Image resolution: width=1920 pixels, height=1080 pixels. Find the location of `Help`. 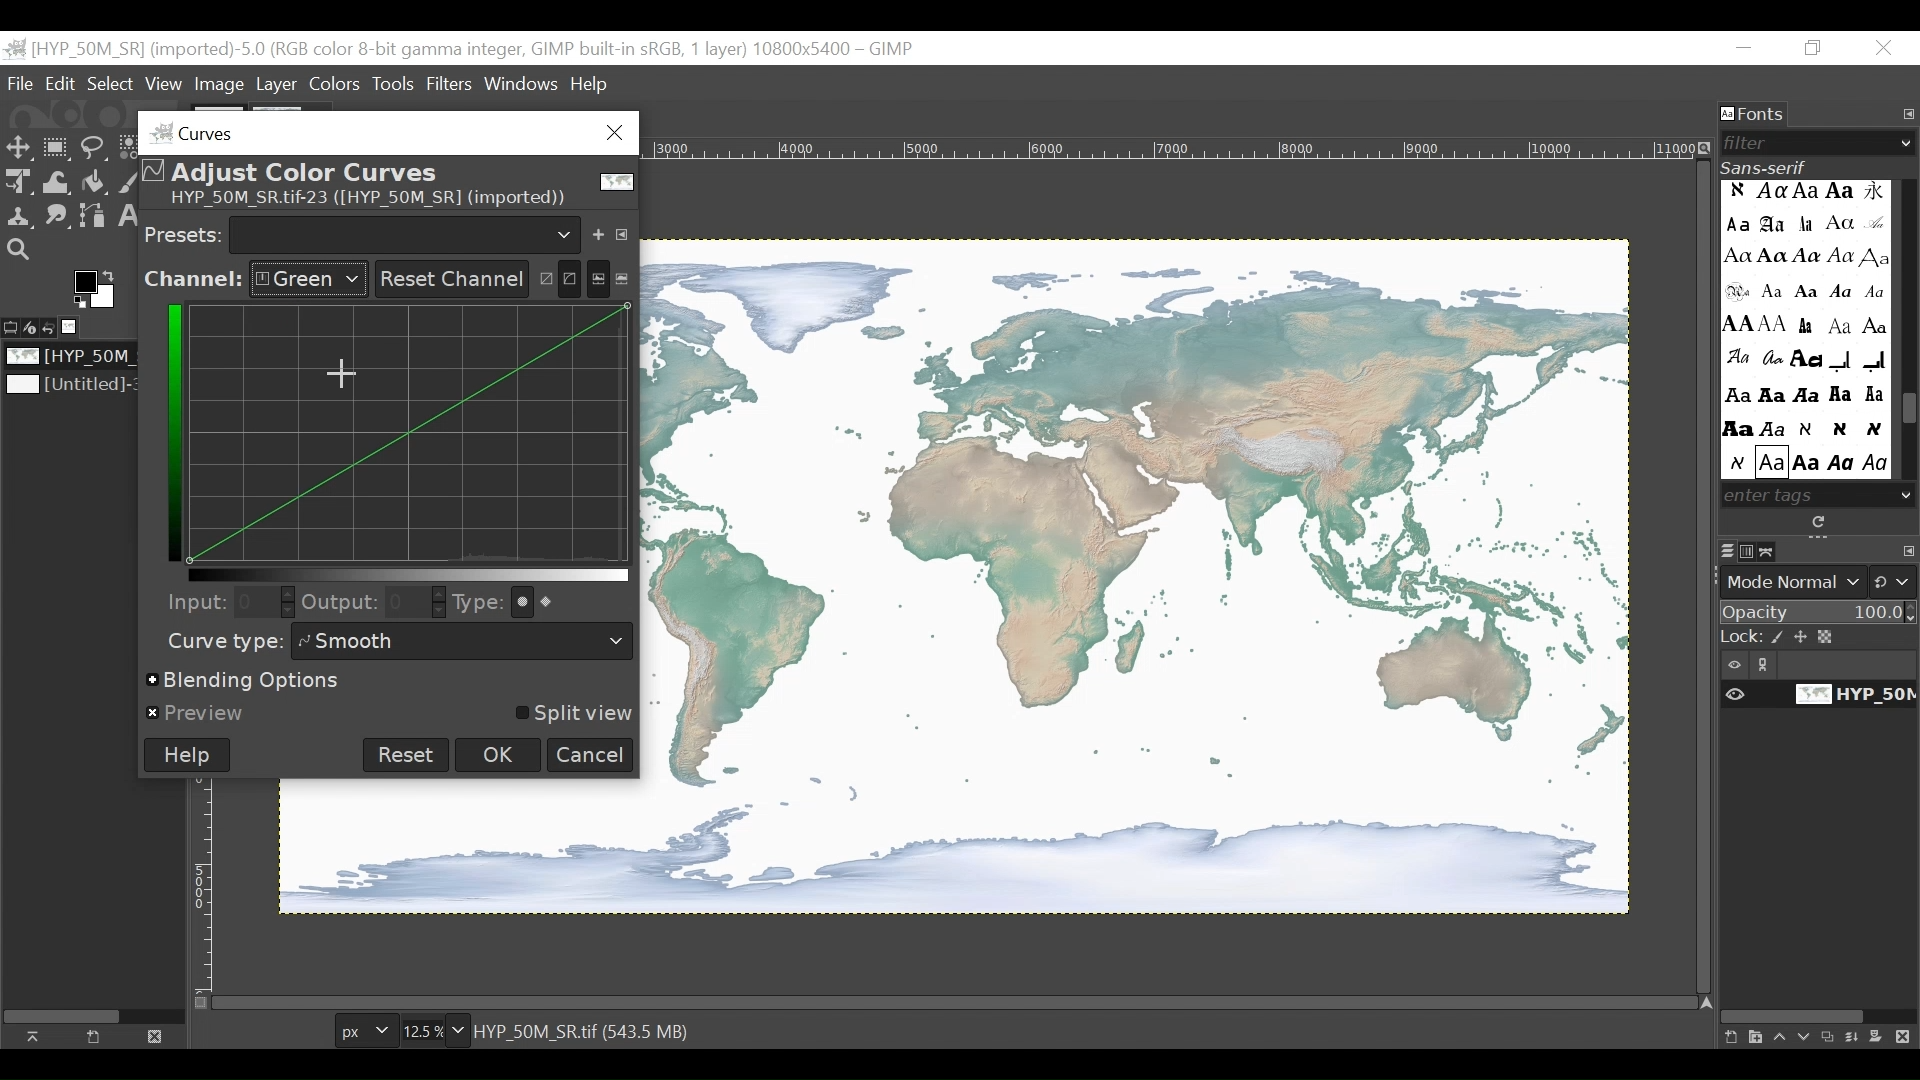

Help is located at coordinates (590, 86).